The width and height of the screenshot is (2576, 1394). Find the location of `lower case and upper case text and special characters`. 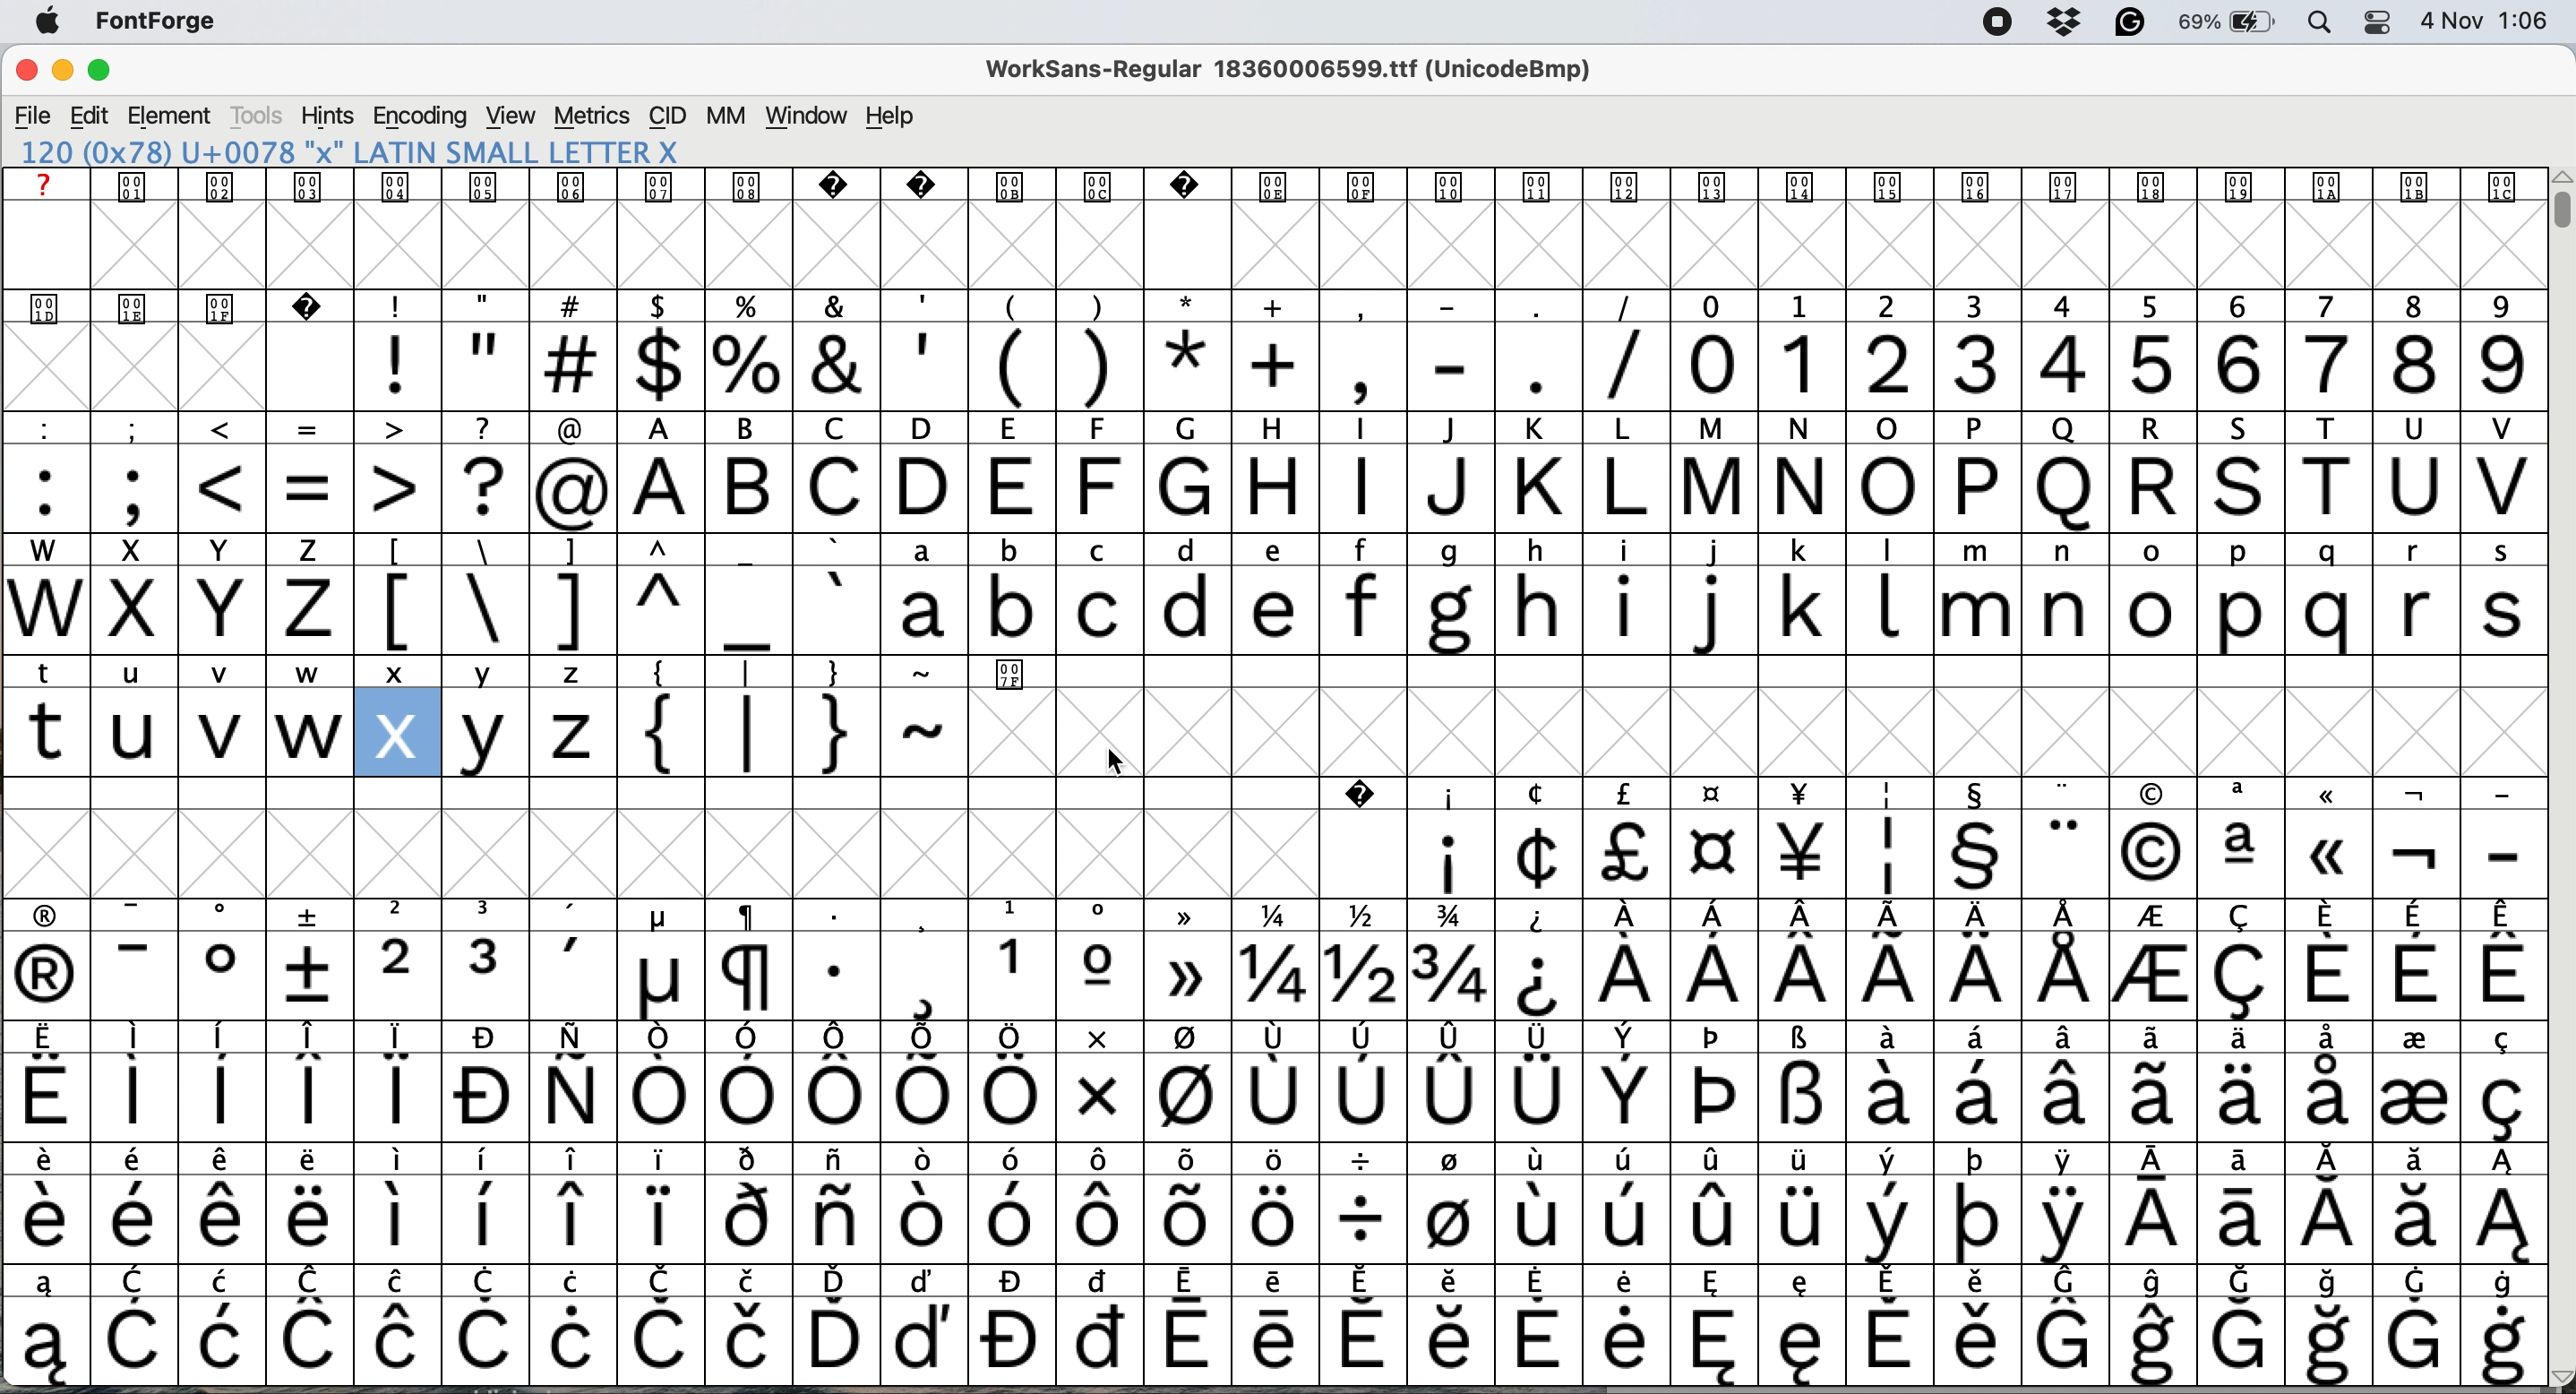

lower case and upper case text and special characters is located at coordinates (1278, 546).